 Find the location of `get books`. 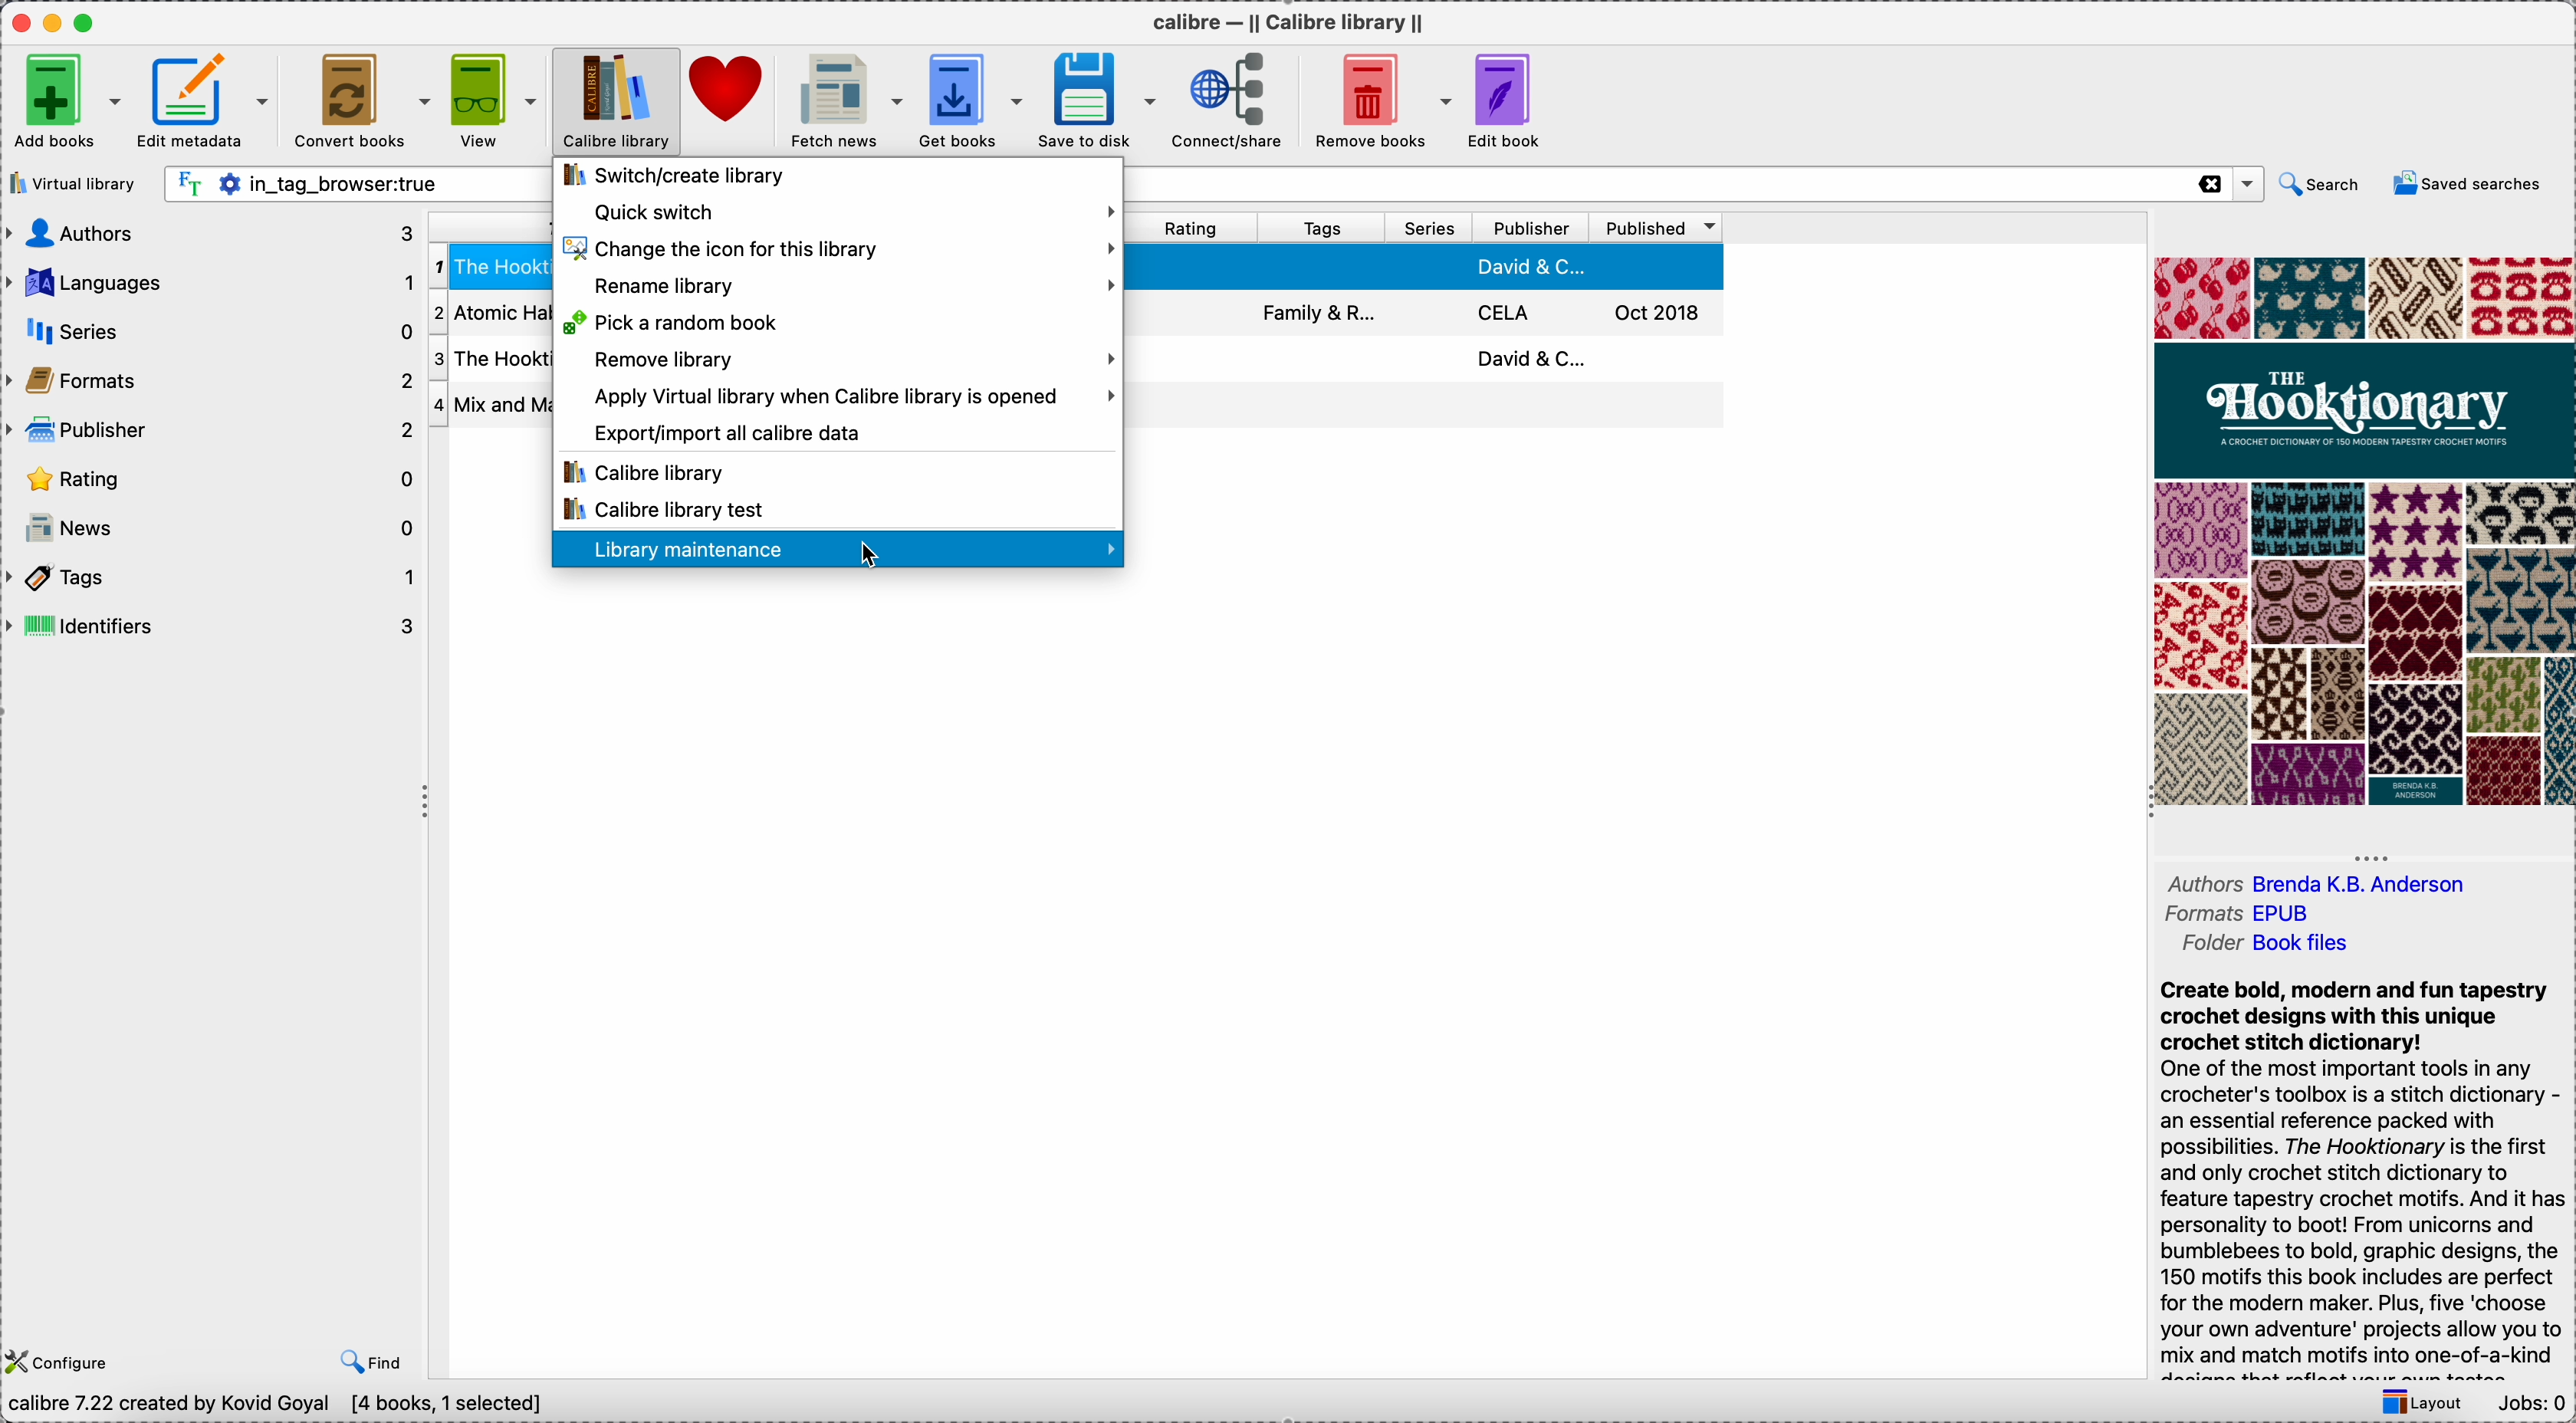

get books is located at coordinates (972, 99).